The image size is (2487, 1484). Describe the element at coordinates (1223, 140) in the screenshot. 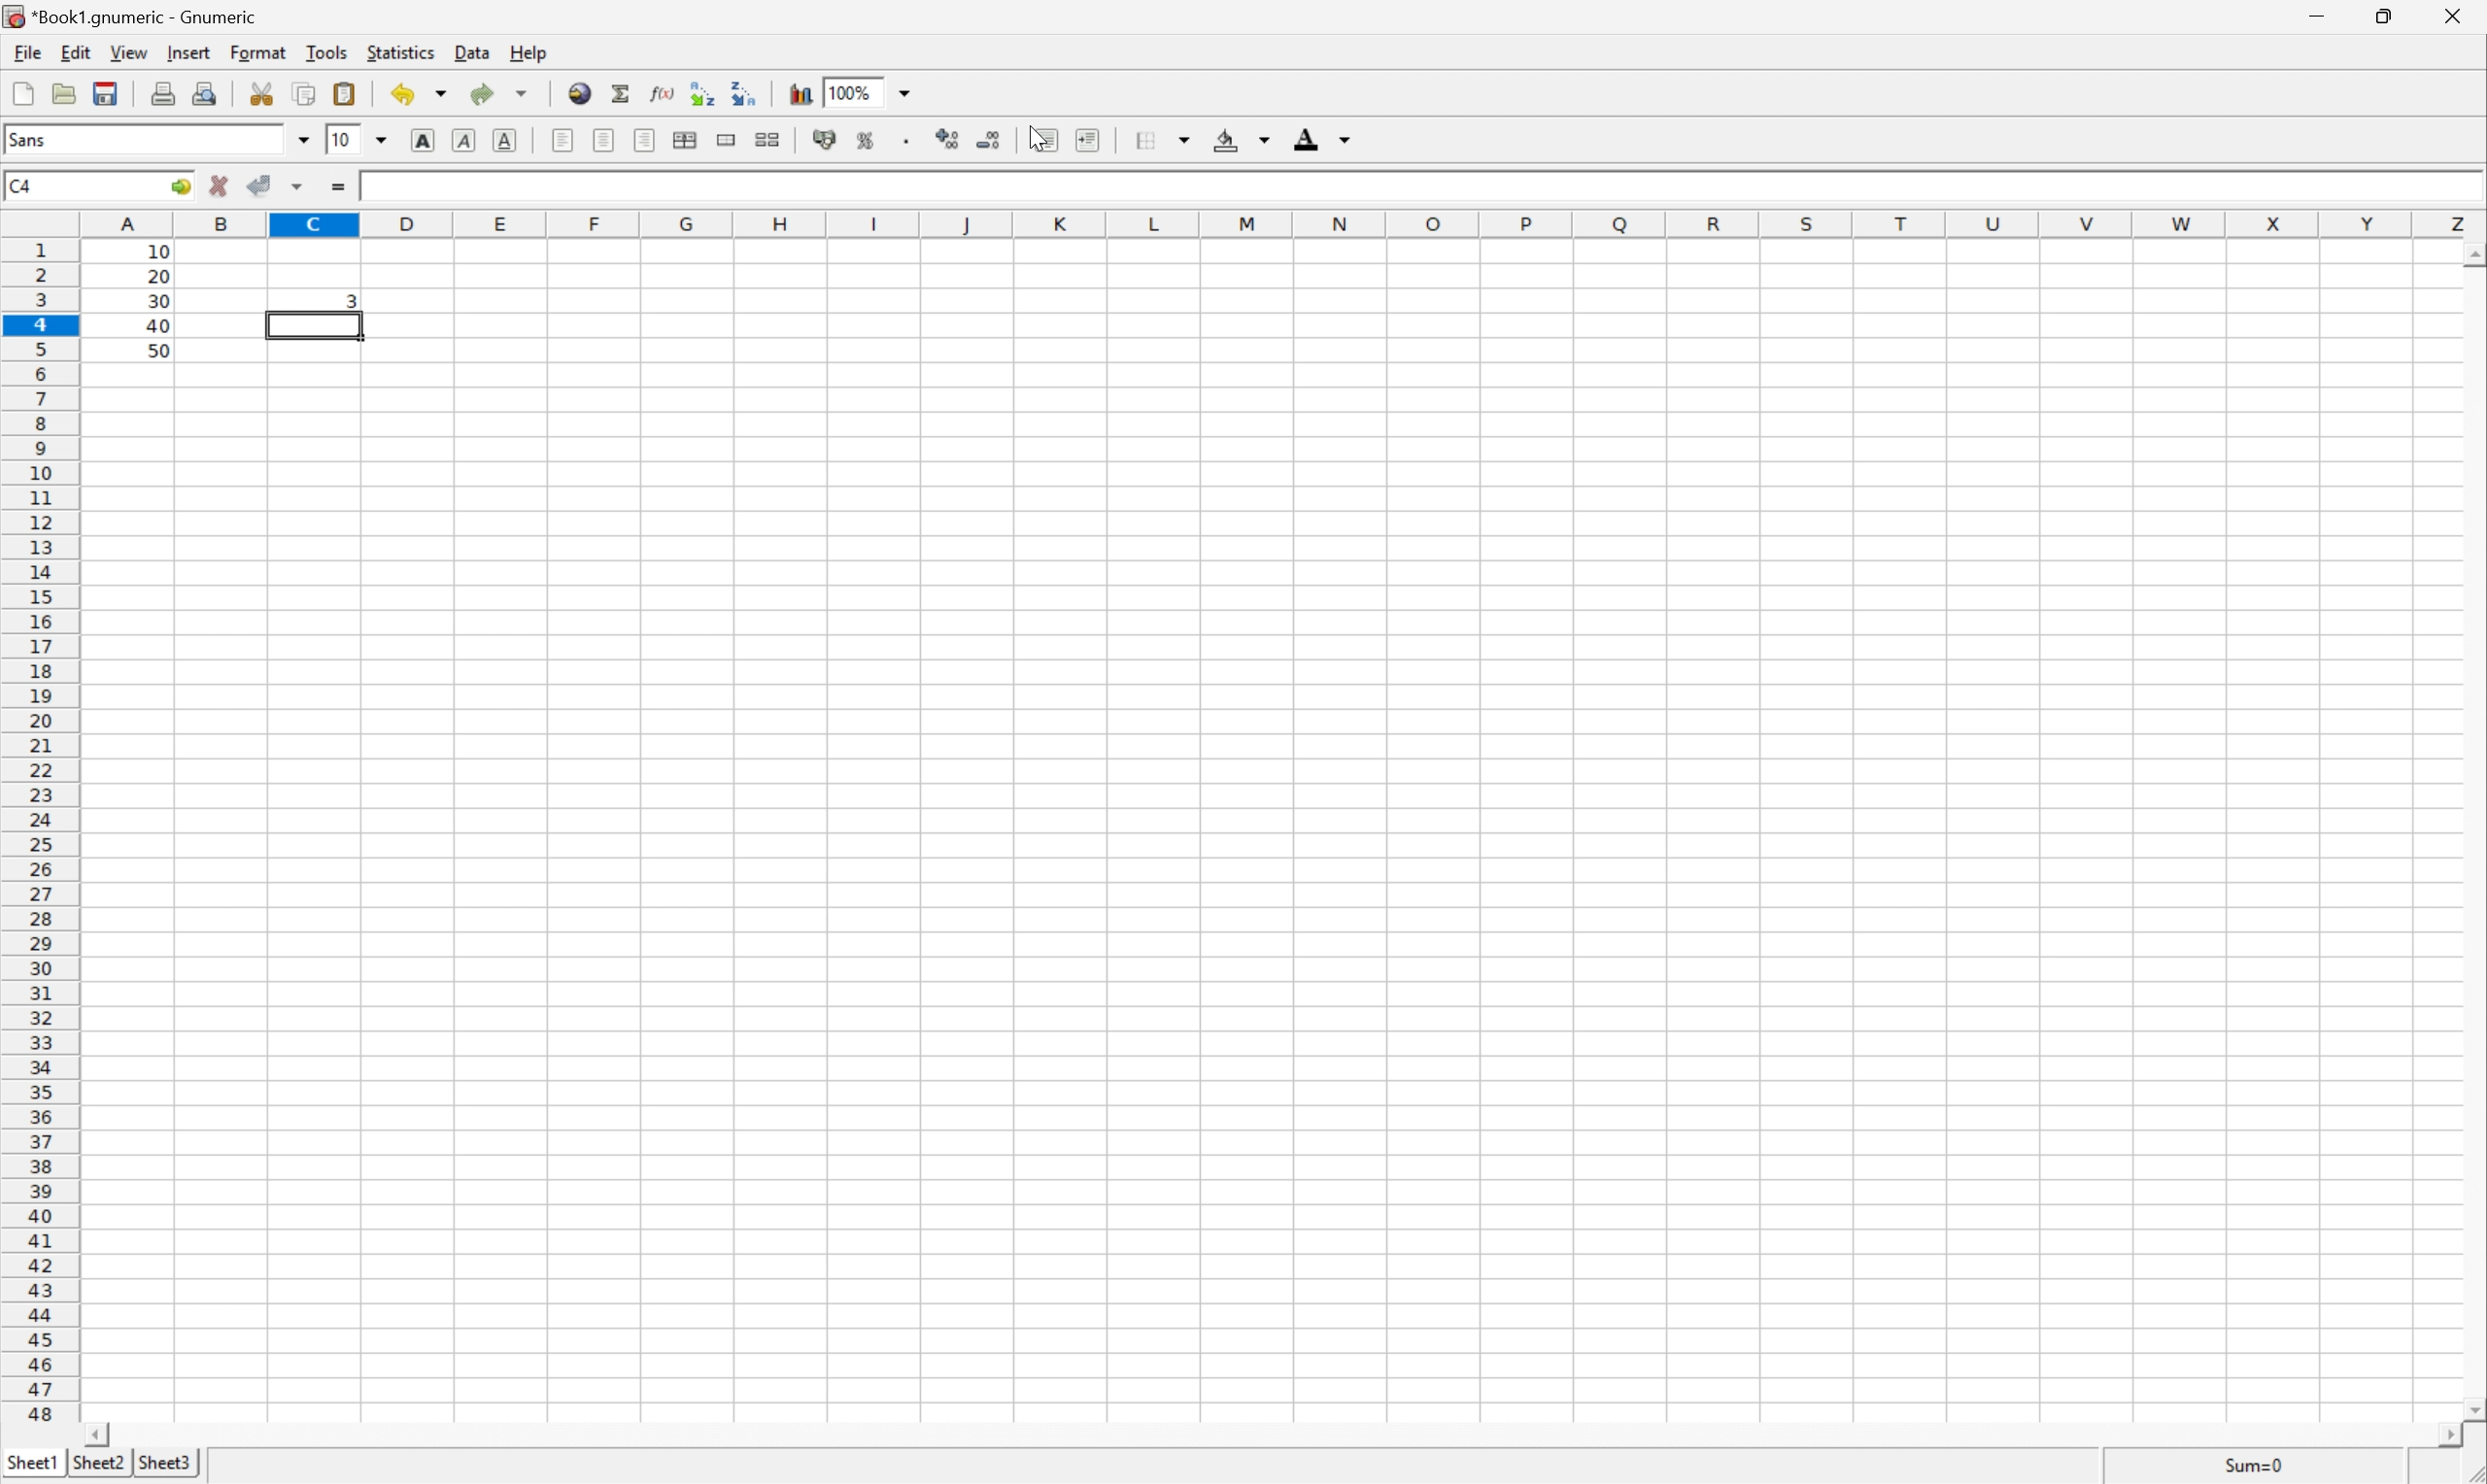

I see `Fill color` at that location.